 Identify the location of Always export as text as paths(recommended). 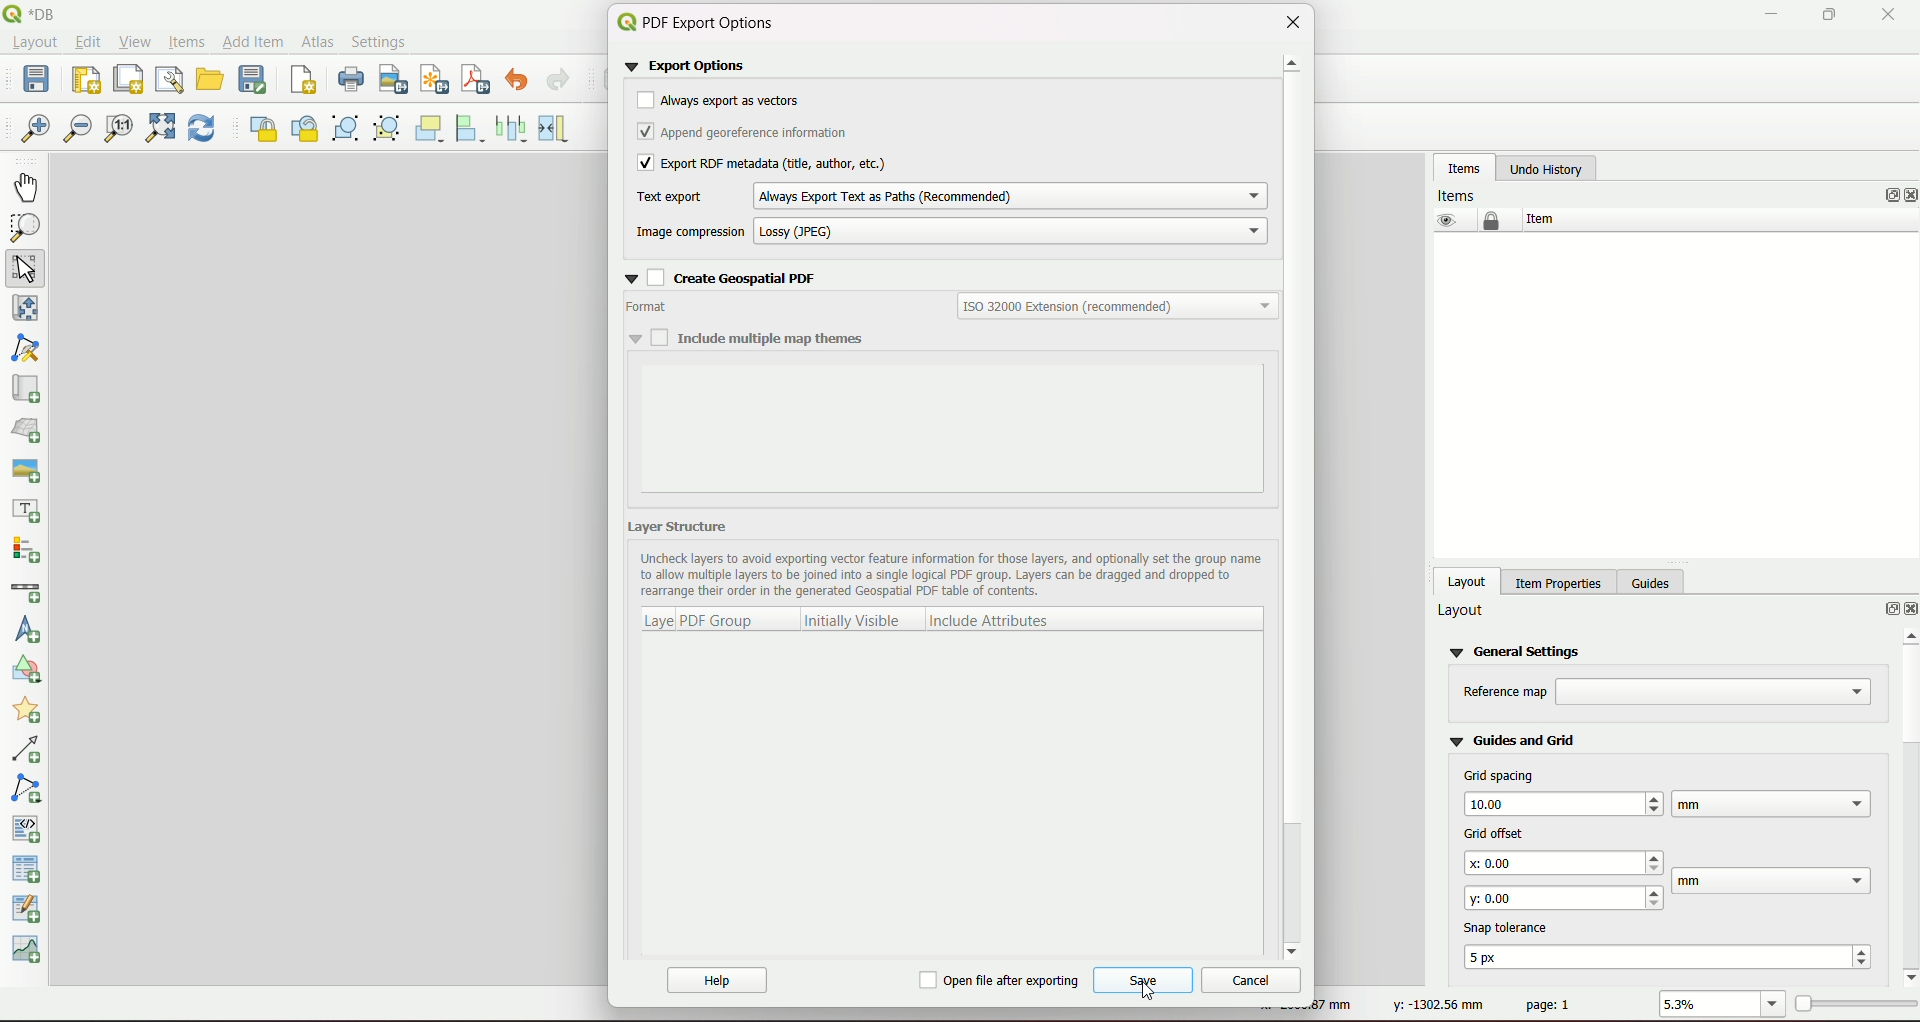
(1006, 194).